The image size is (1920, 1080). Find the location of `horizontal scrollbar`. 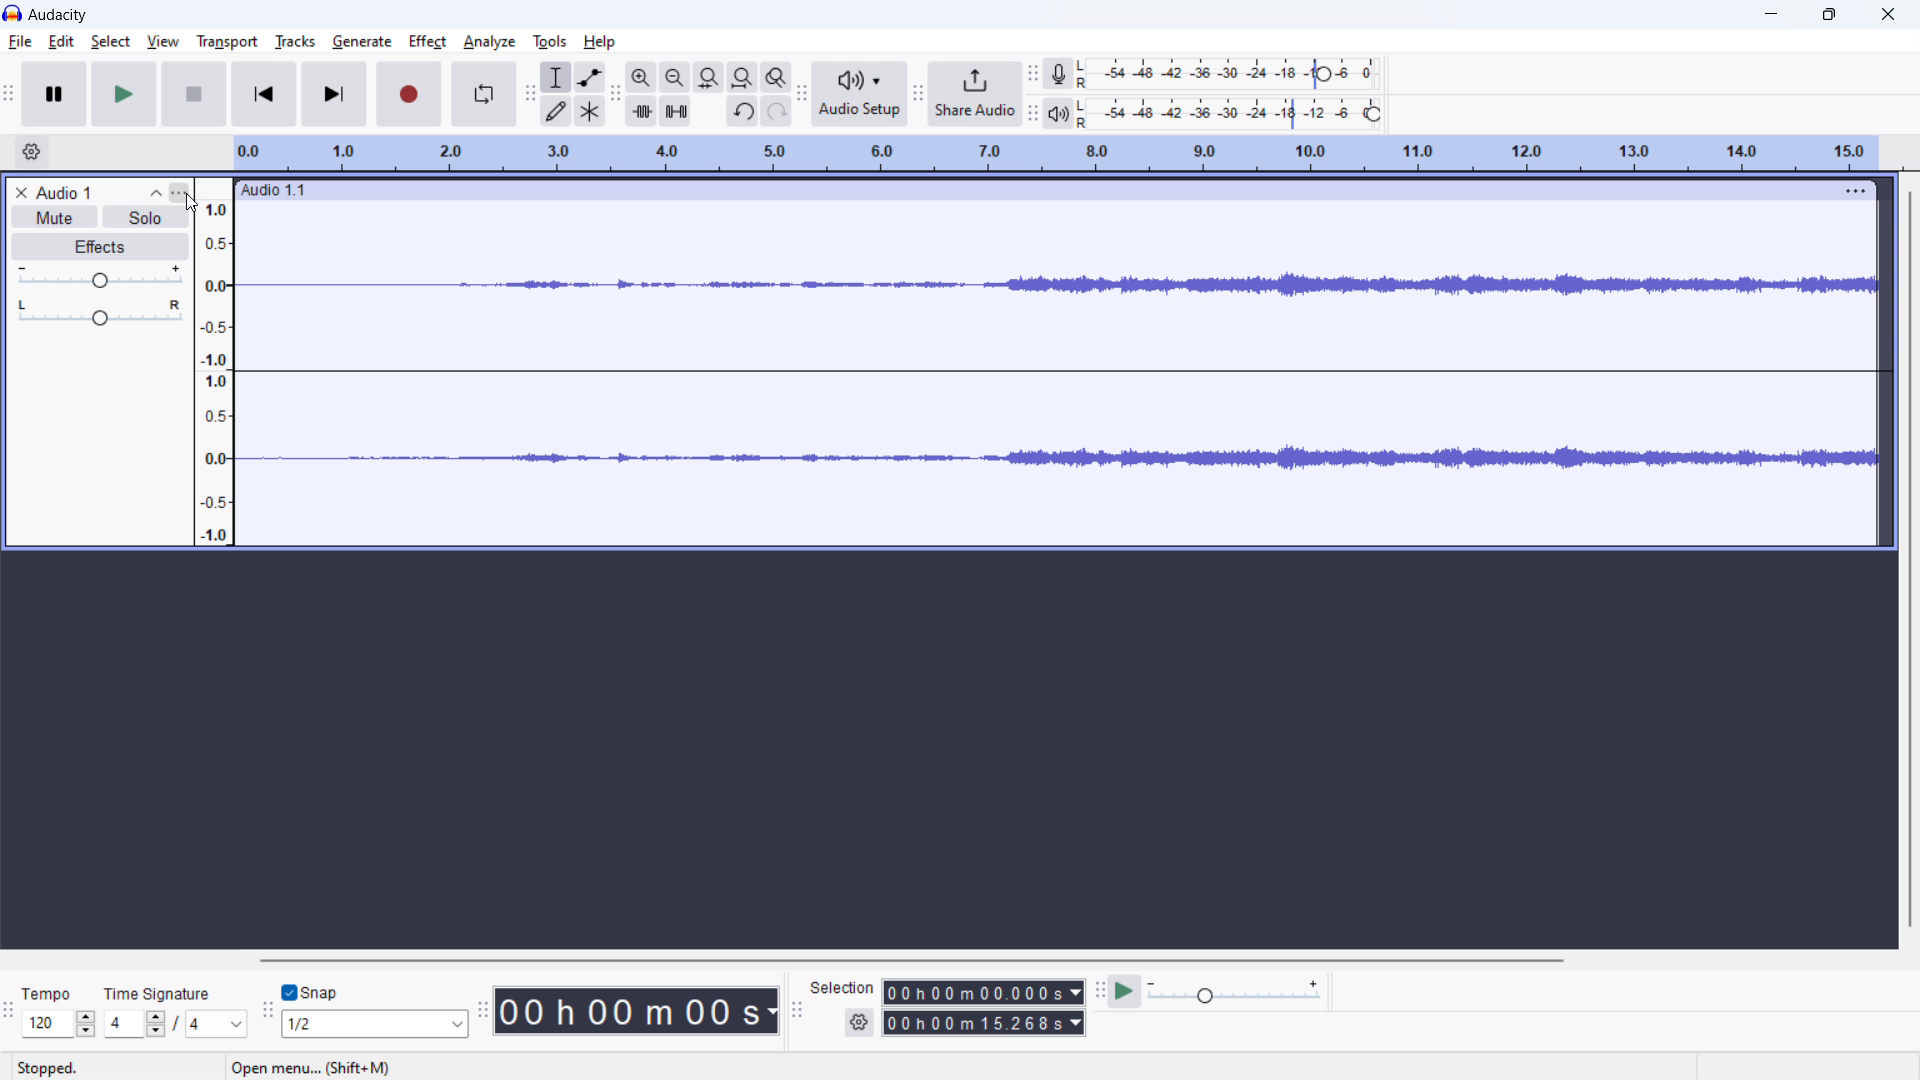

horizontal scrollbar is located at coordinates (916, 960).